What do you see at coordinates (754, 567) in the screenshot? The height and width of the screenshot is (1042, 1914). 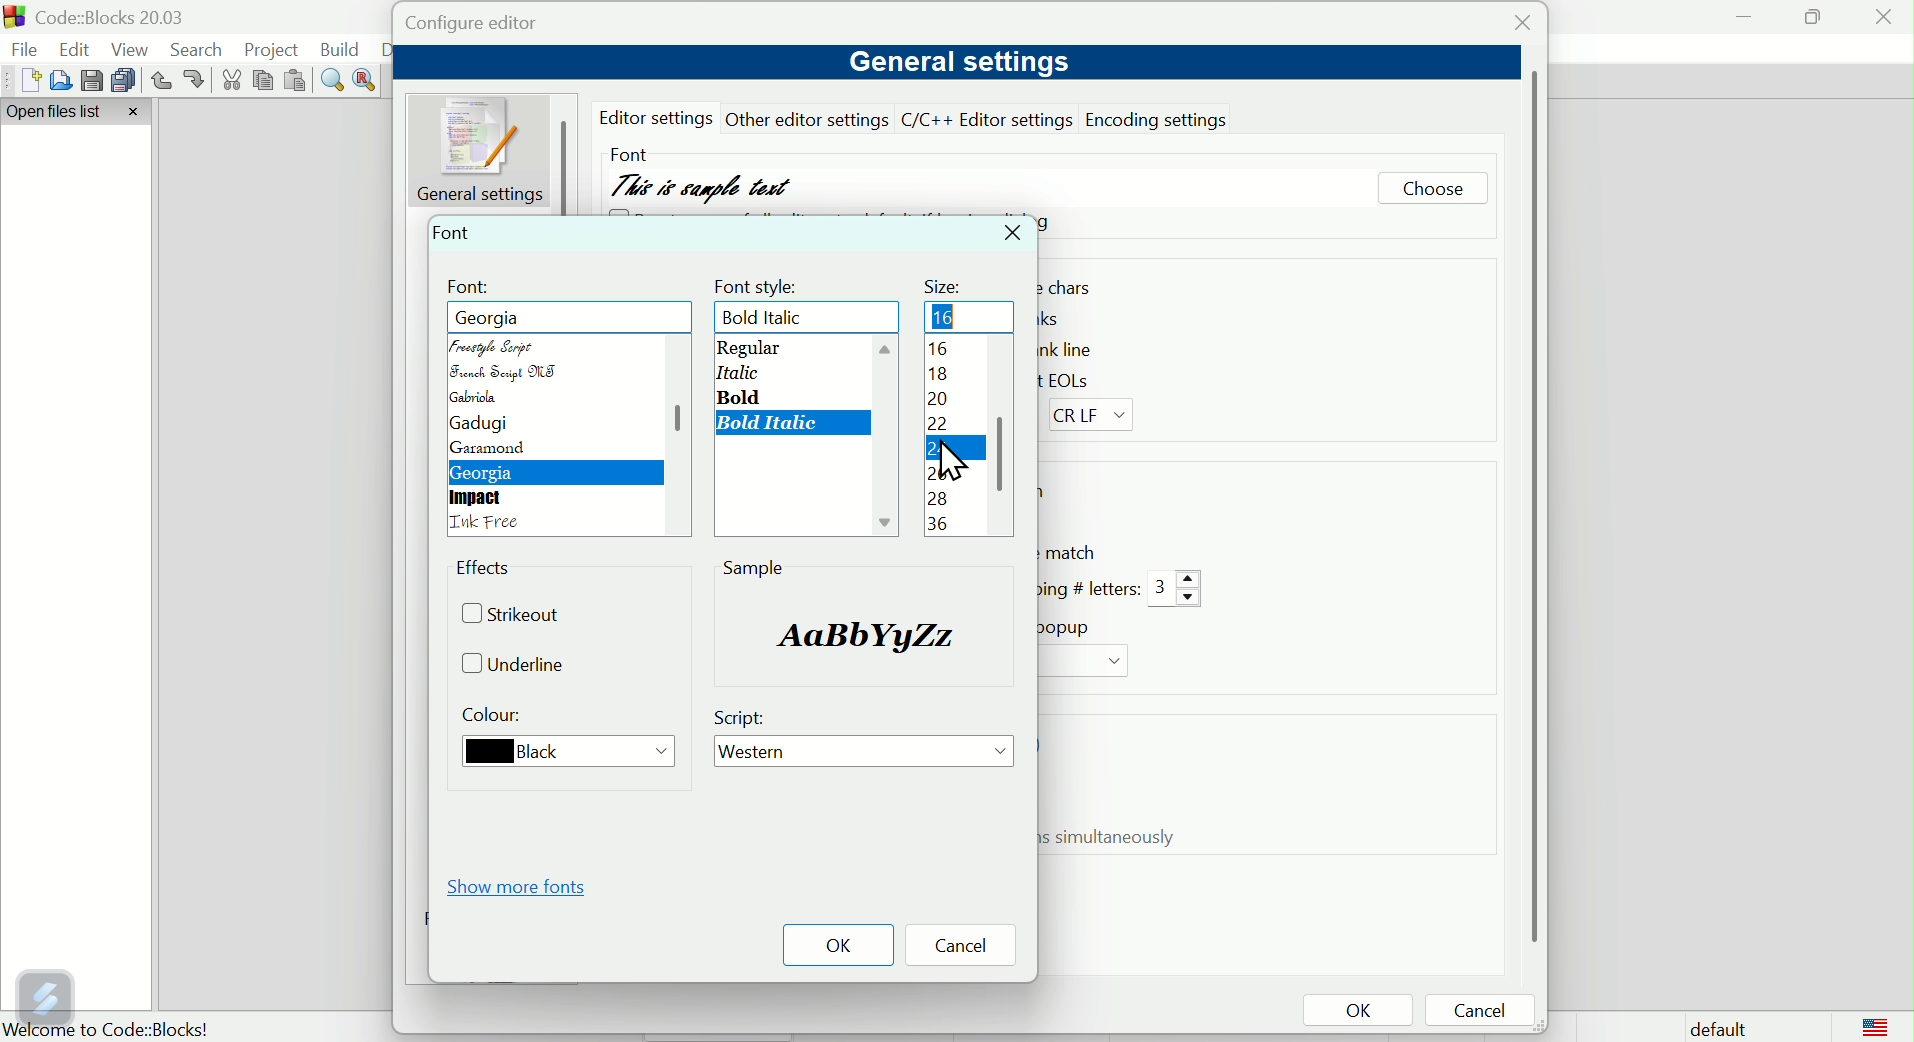 I see `sample` at bounding box center [754, 567].